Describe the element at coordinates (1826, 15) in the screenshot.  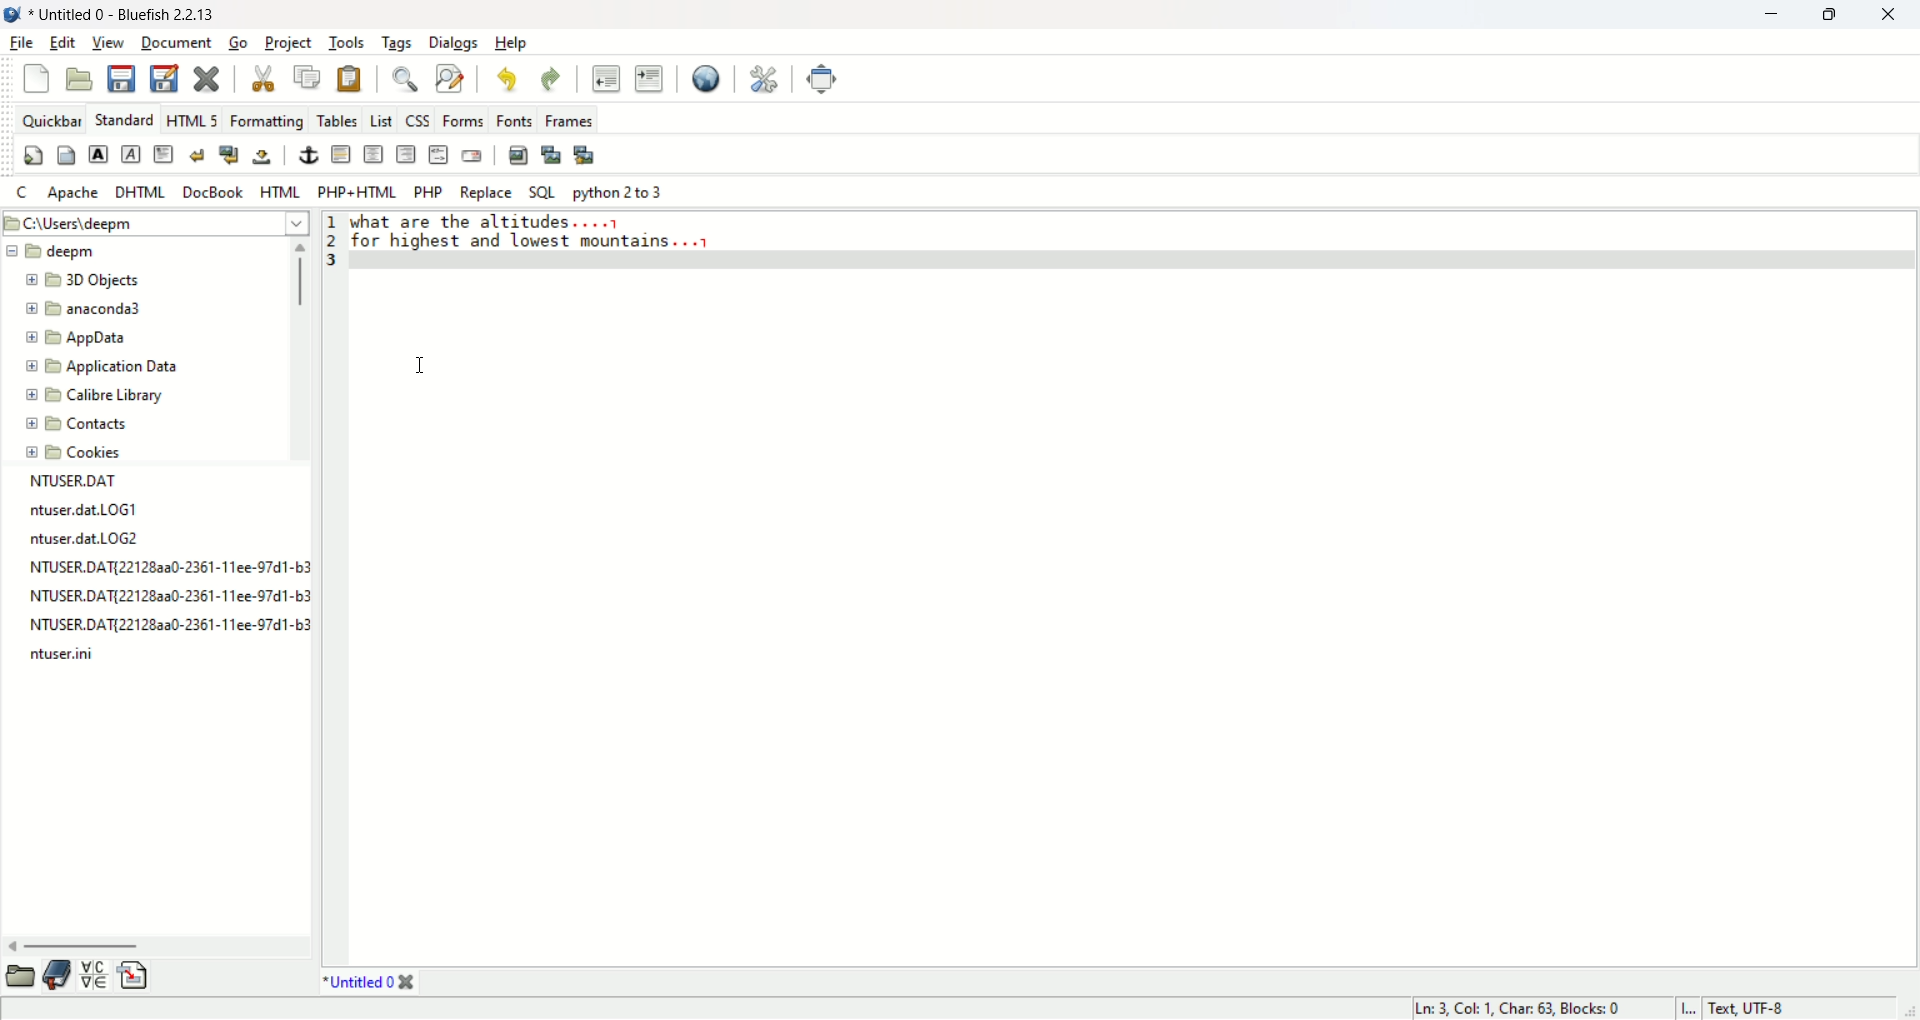
I see `maximize` at that location.